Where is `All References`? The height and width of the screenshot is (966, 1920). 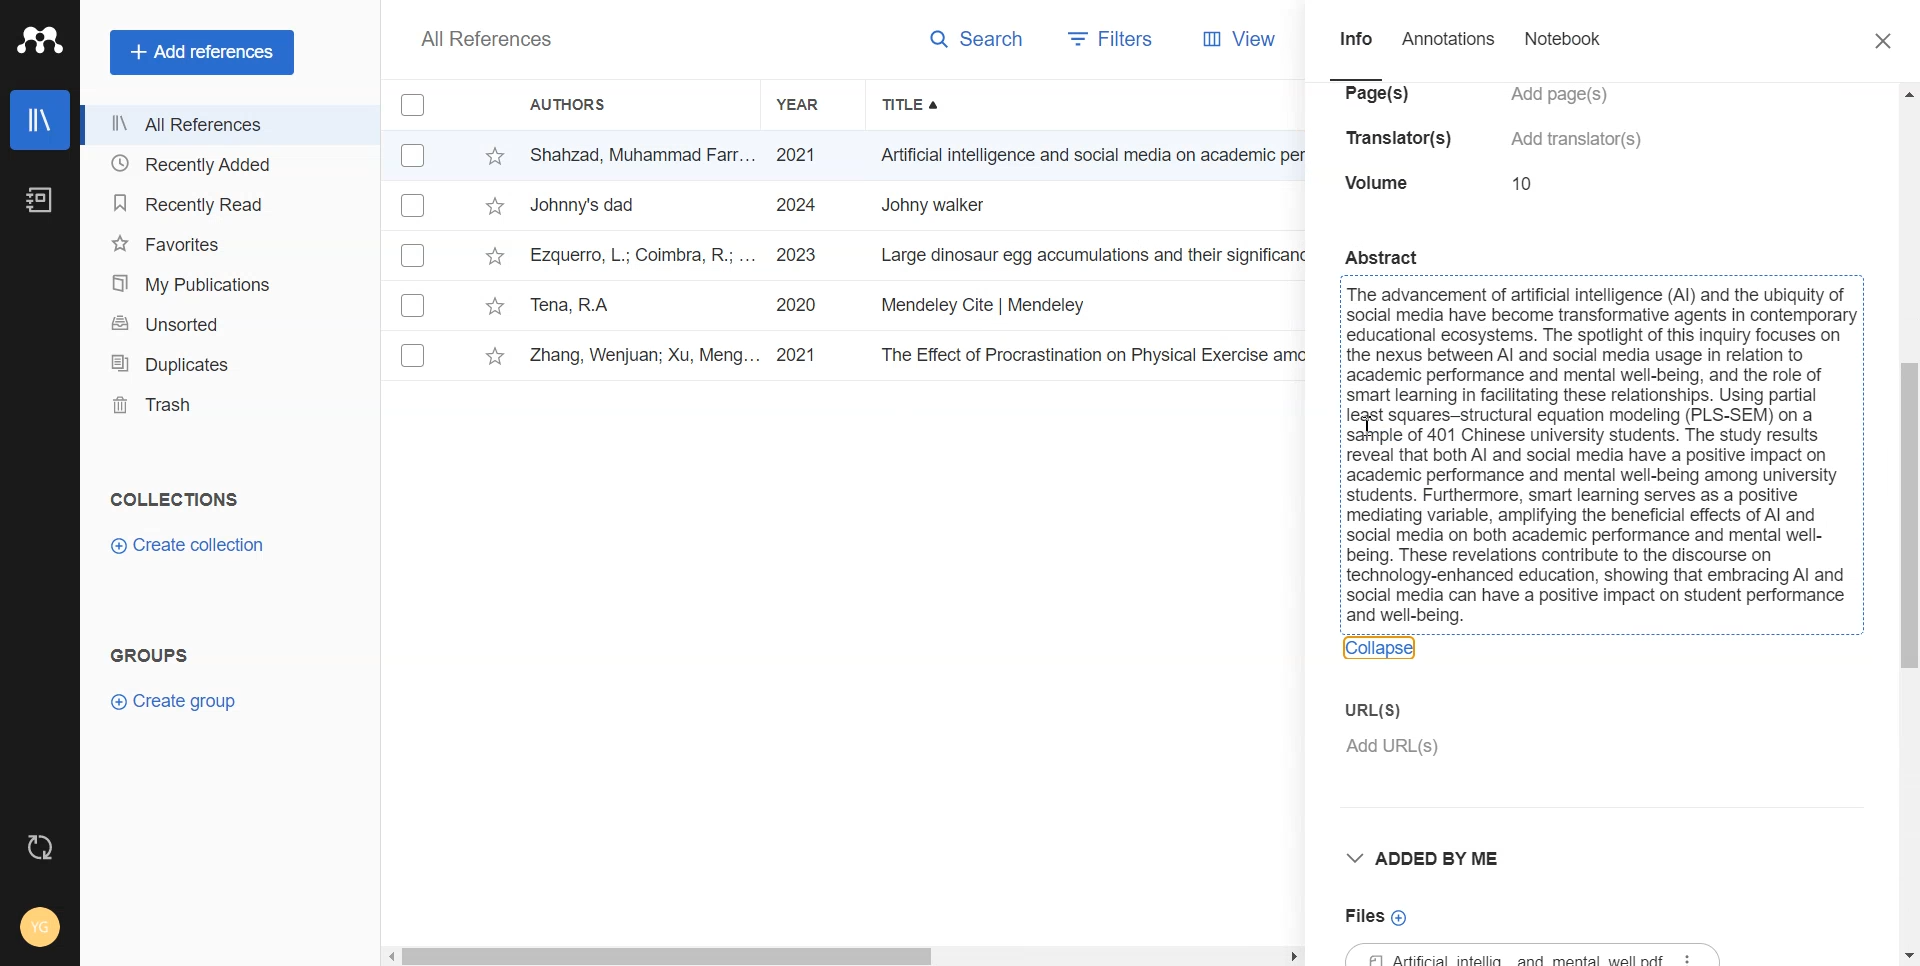
All References is located at coordinates (213, 124).